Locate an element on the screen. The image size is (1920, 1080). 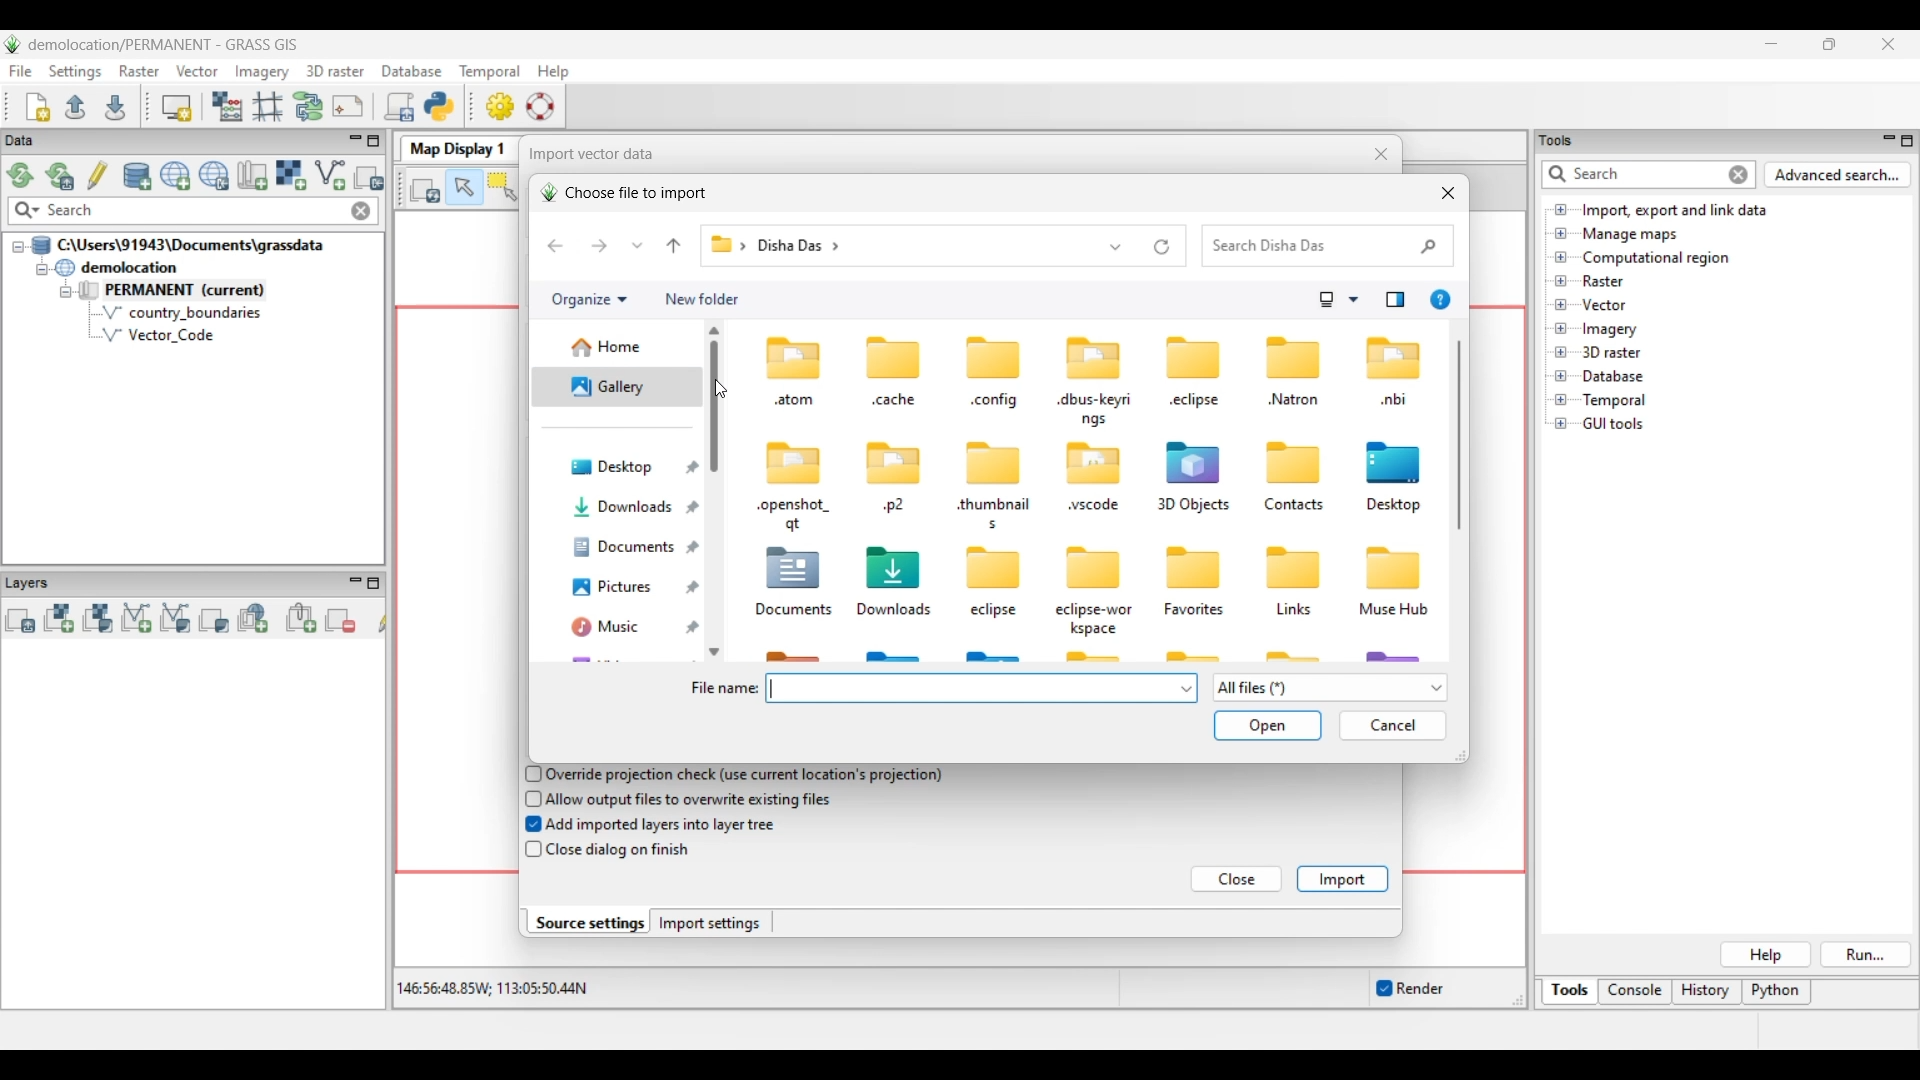
Cartographic composer is located at coordinates (348, 107).